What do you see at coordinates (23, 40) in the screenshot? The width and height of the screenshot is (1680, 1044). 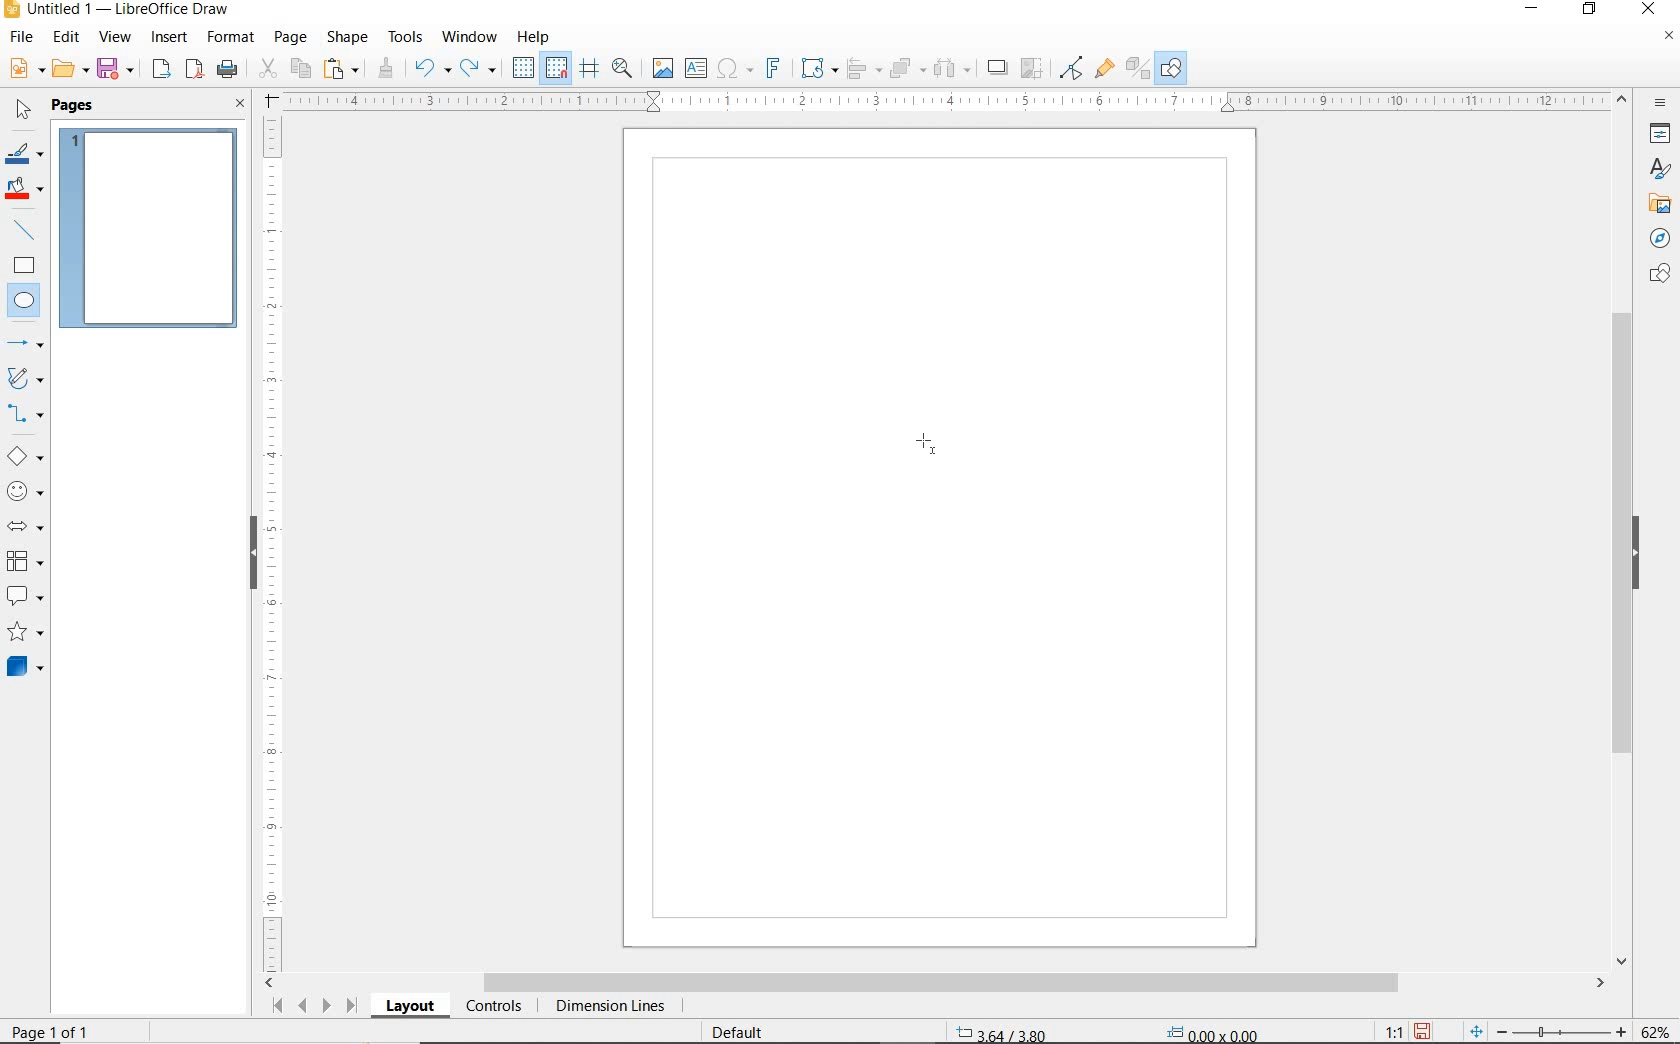 I see `FILE` at bounding box center [23, 40].